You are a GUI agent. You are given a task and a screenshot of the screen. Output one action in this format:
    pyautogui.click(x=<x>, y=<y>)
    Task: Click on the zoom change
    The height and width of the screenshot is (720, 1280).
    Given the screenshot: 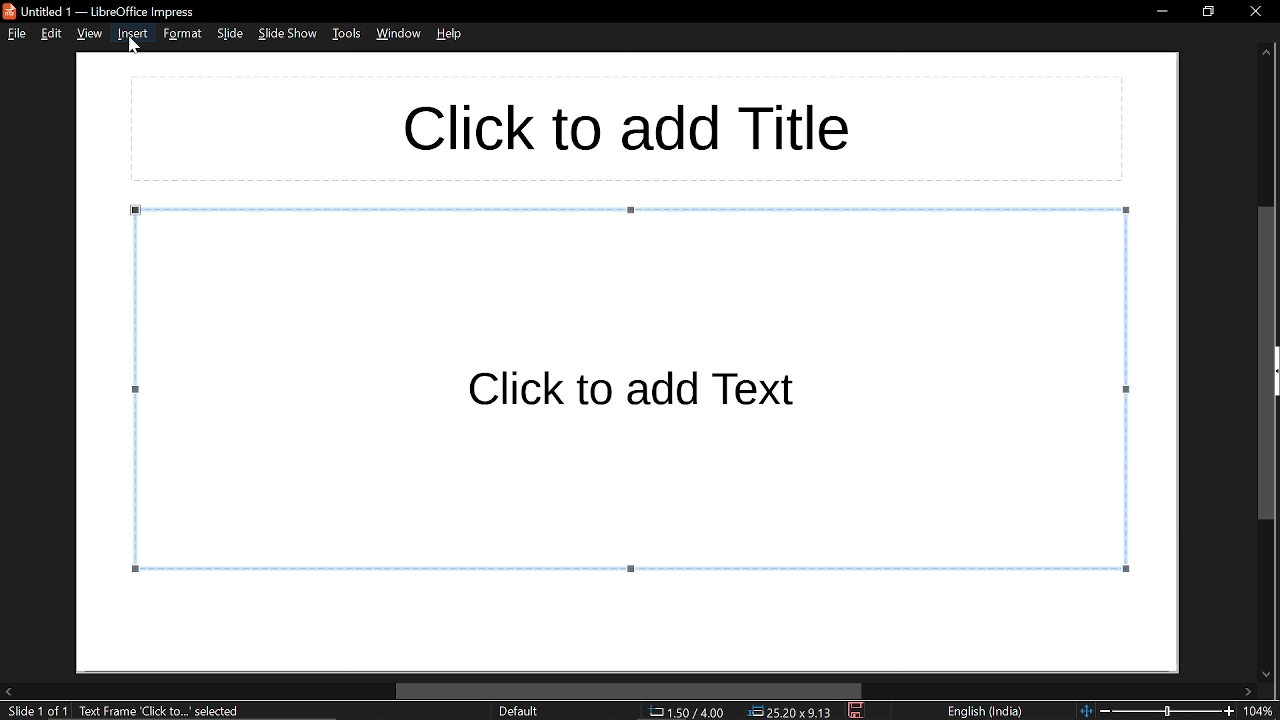 What is the action you would take?
    pyautogui.click(x=1157, y=712)
    